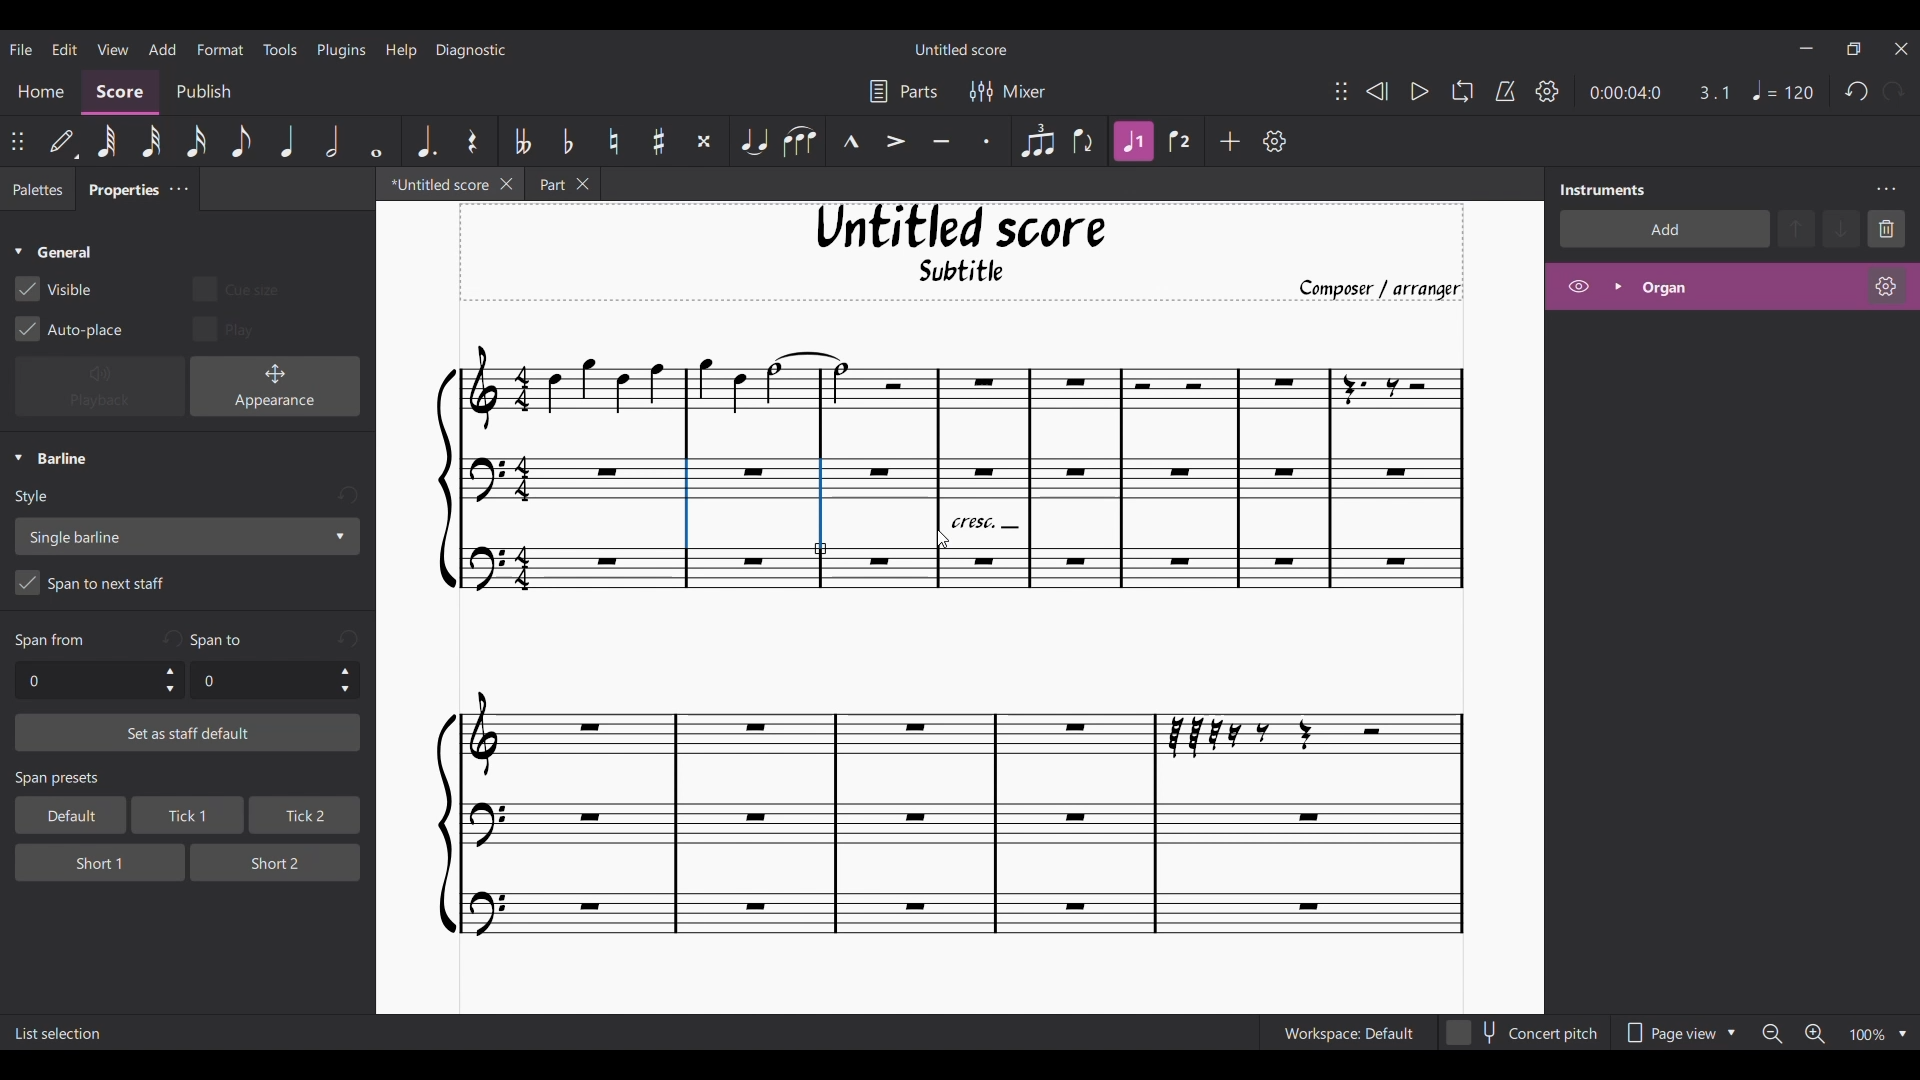 The width and height of the screenshot is (1920, 1080). What do you see at coordinates (1783, 91) in the screenshot?
I see `Tempo` at bounding box center [1783, 91].